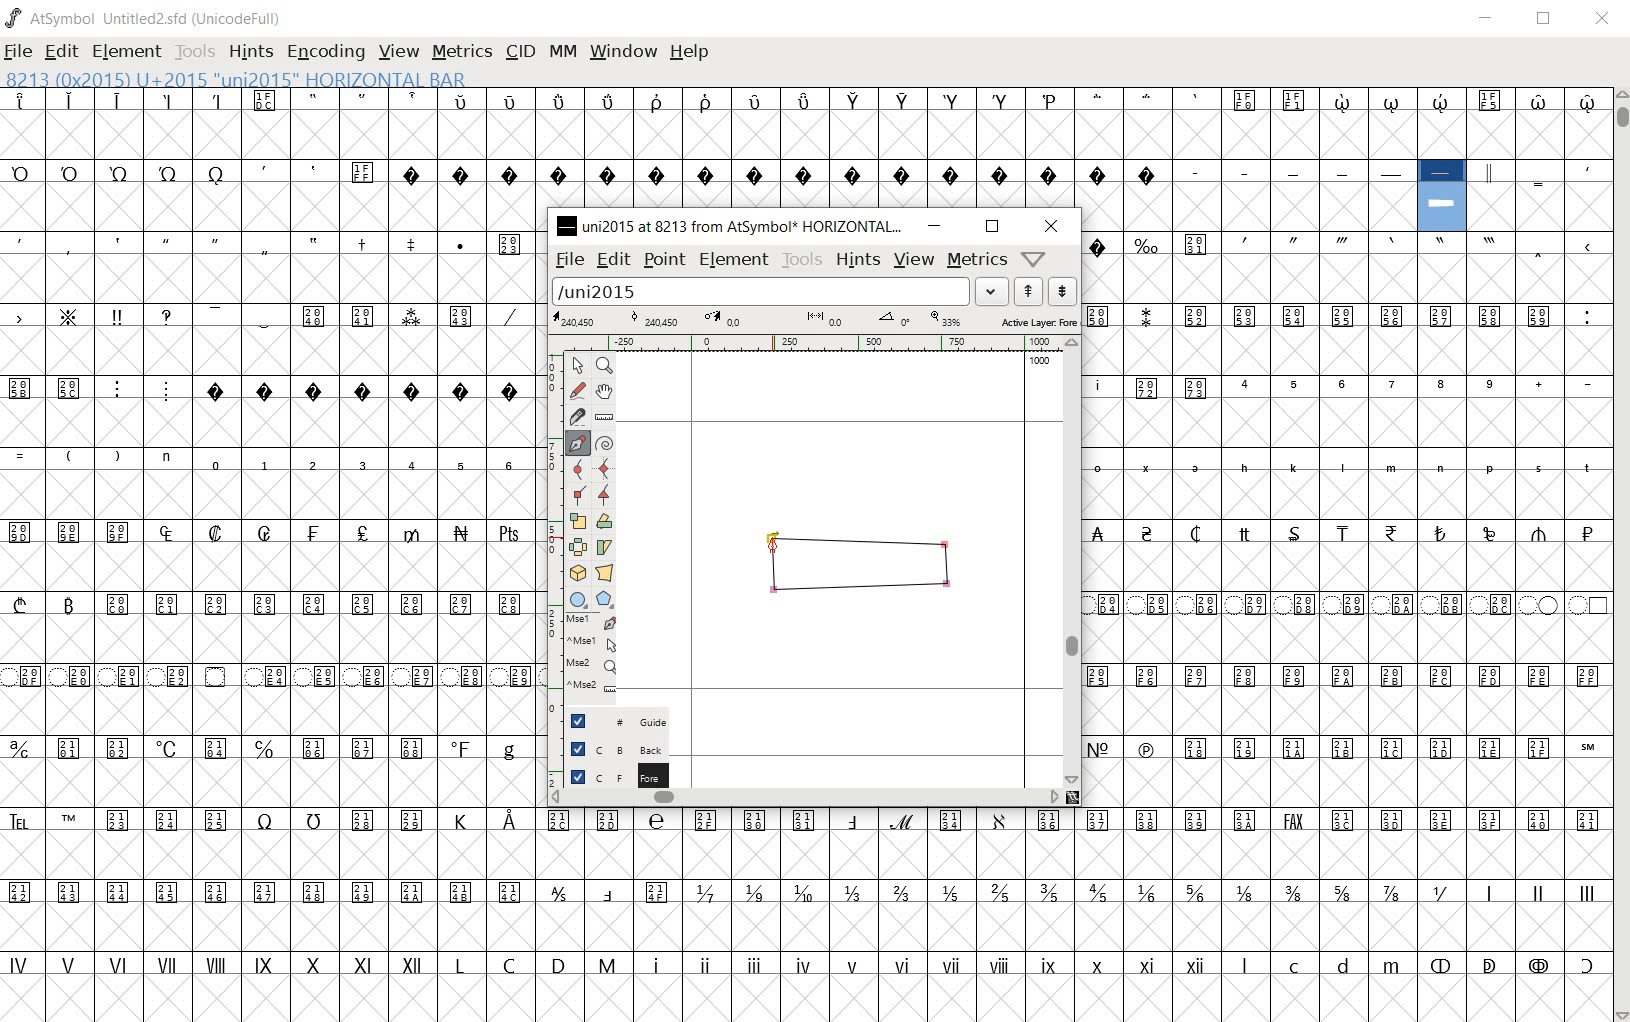  I want to click on TOOLS, so click(198, 53).